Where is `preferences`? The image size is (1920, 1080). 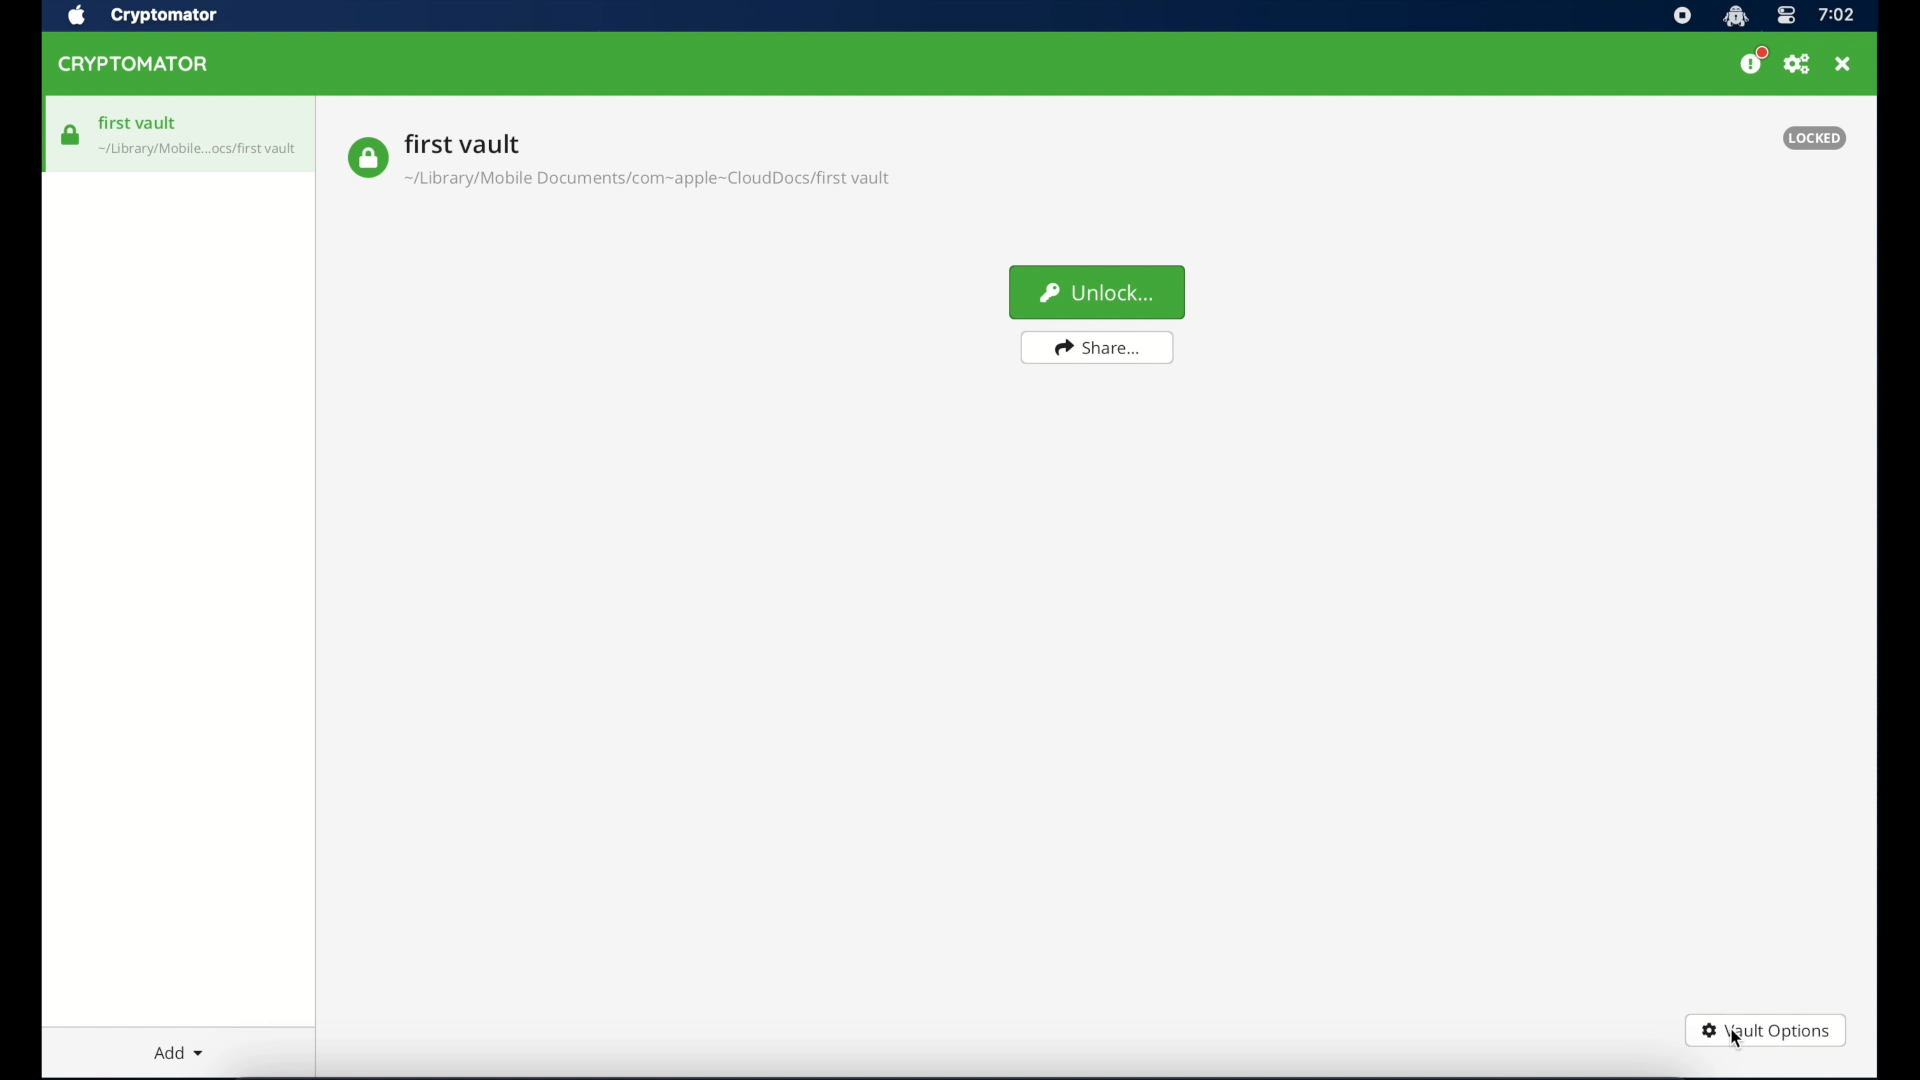
preferences is located at coordinates (1797, 65).